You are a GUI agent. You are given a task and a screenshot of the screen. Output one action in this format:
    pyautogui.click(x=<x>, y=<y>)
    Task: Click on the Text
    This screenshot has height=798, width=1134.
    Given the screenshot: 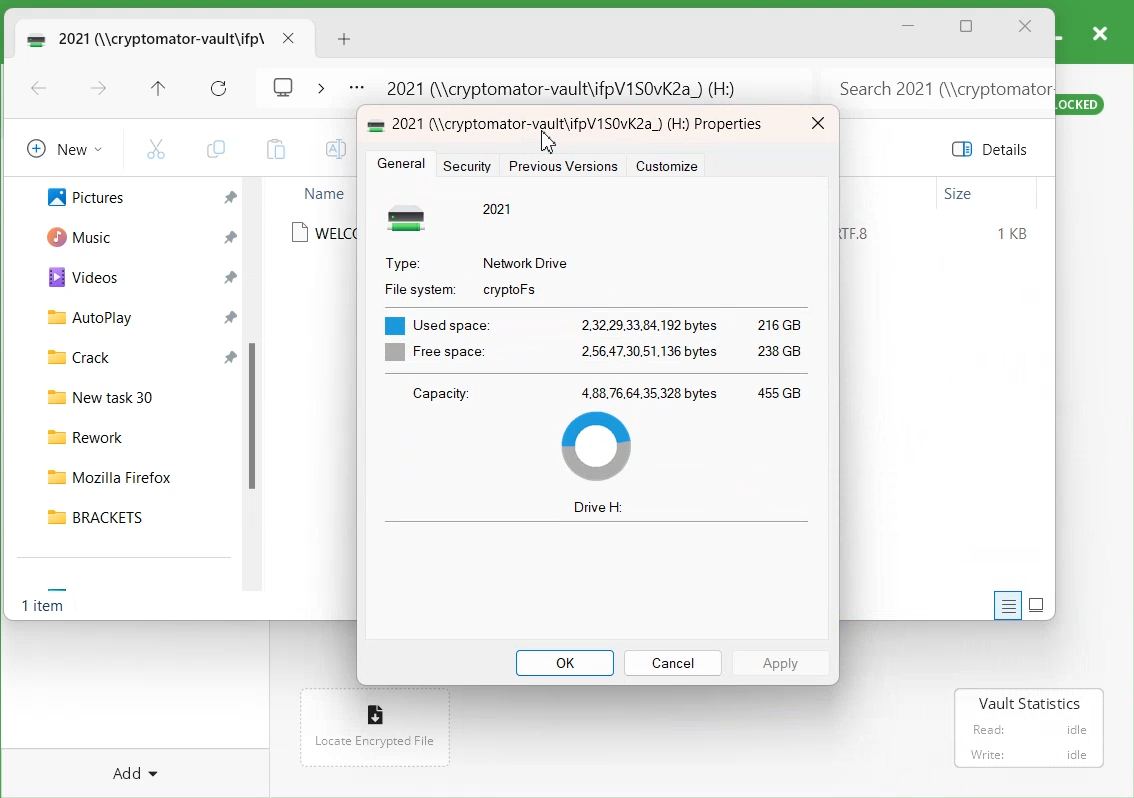 What is the action you would take?
    pyautogui.click(x=46, y=608)
    